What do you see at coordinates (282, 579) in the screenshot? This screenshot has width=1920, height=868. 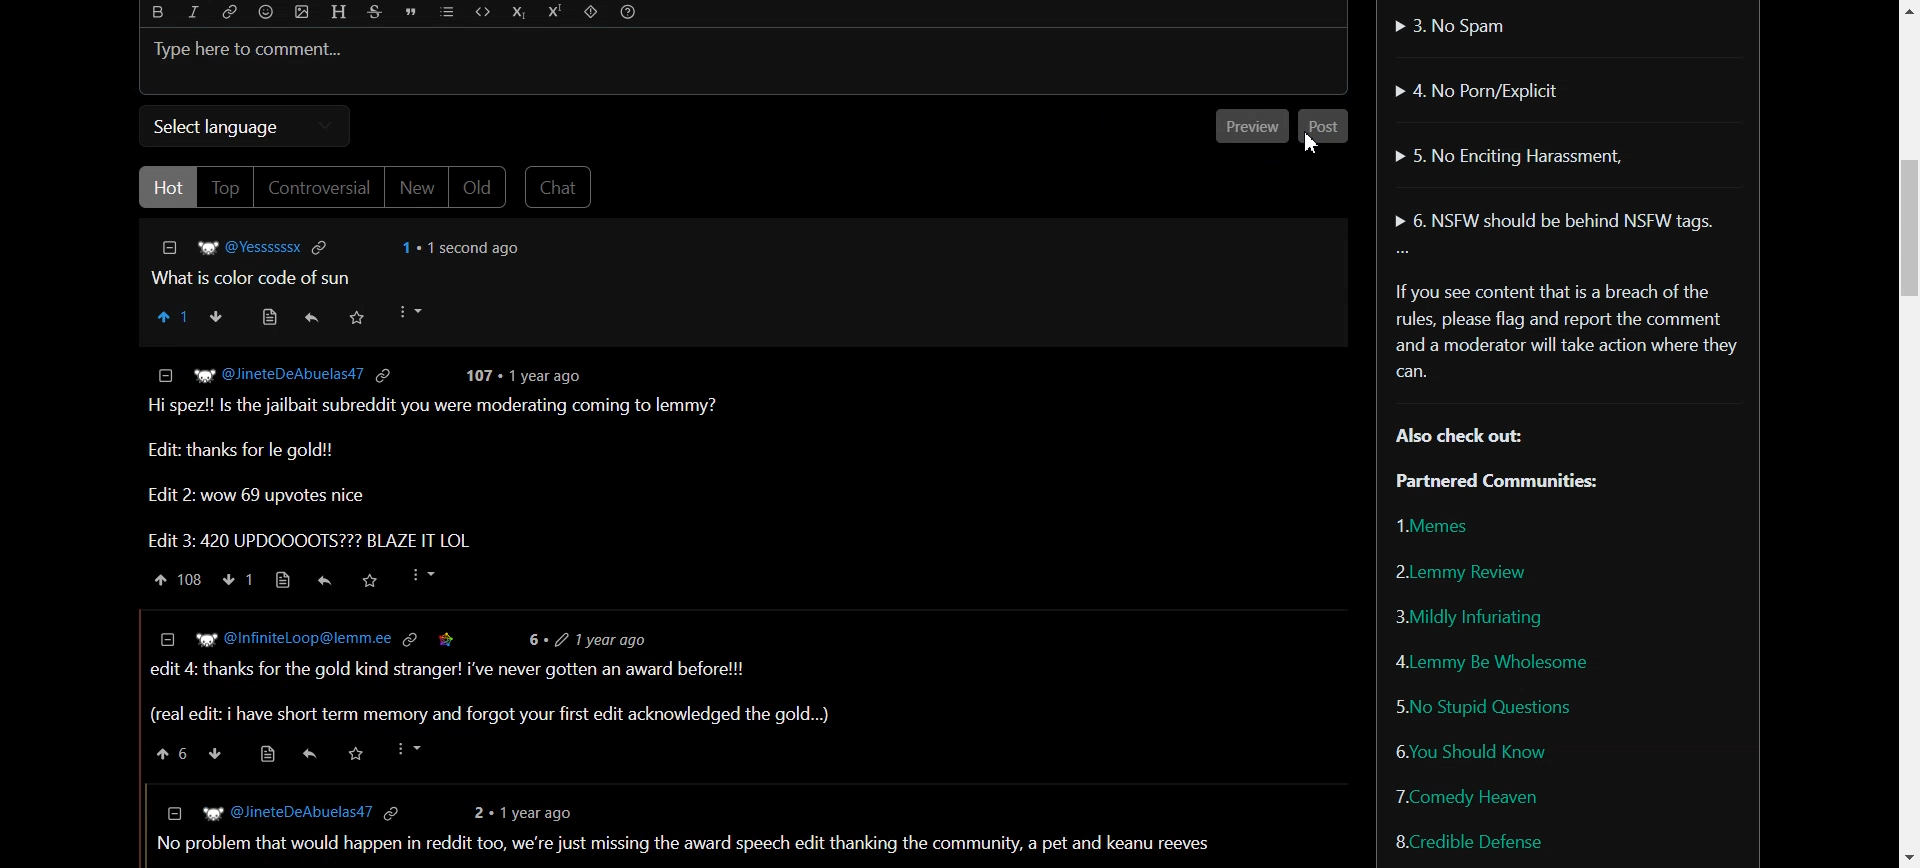 I see `source` at bounding box center [282, 579].